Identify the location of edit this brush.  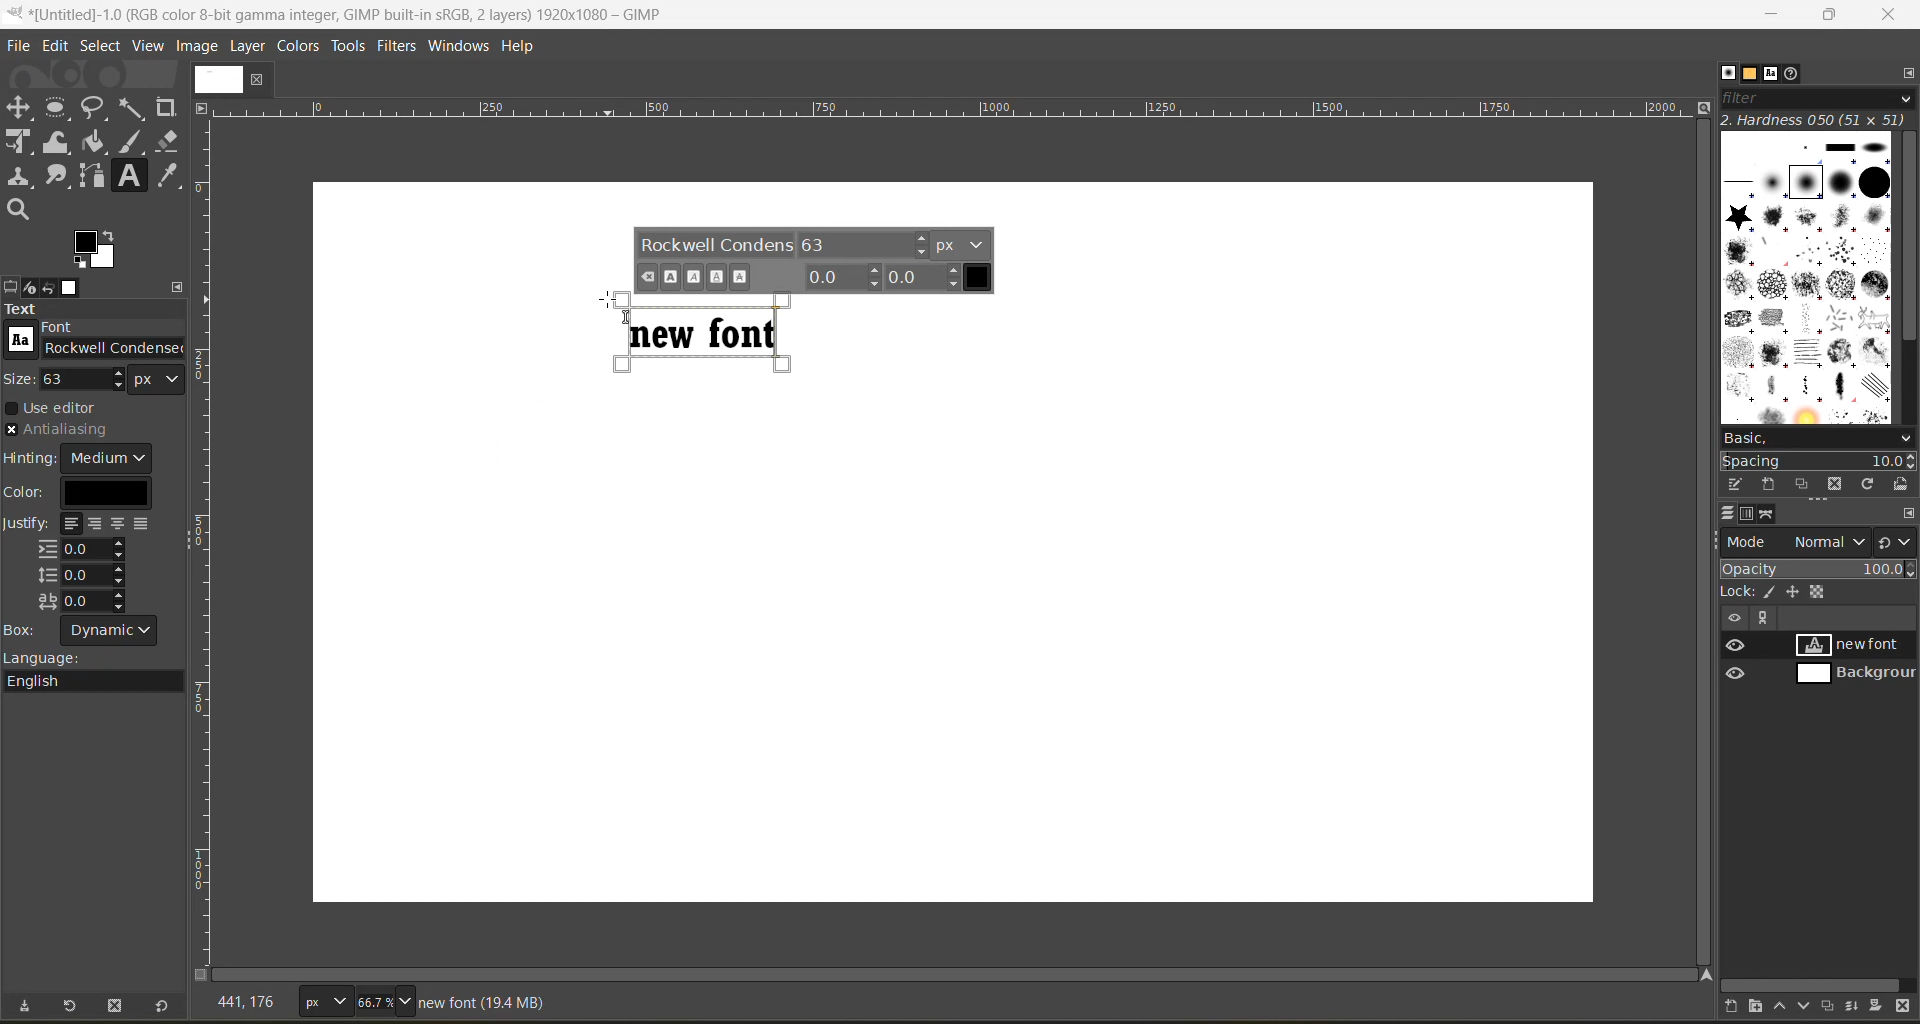
(1735, 484).